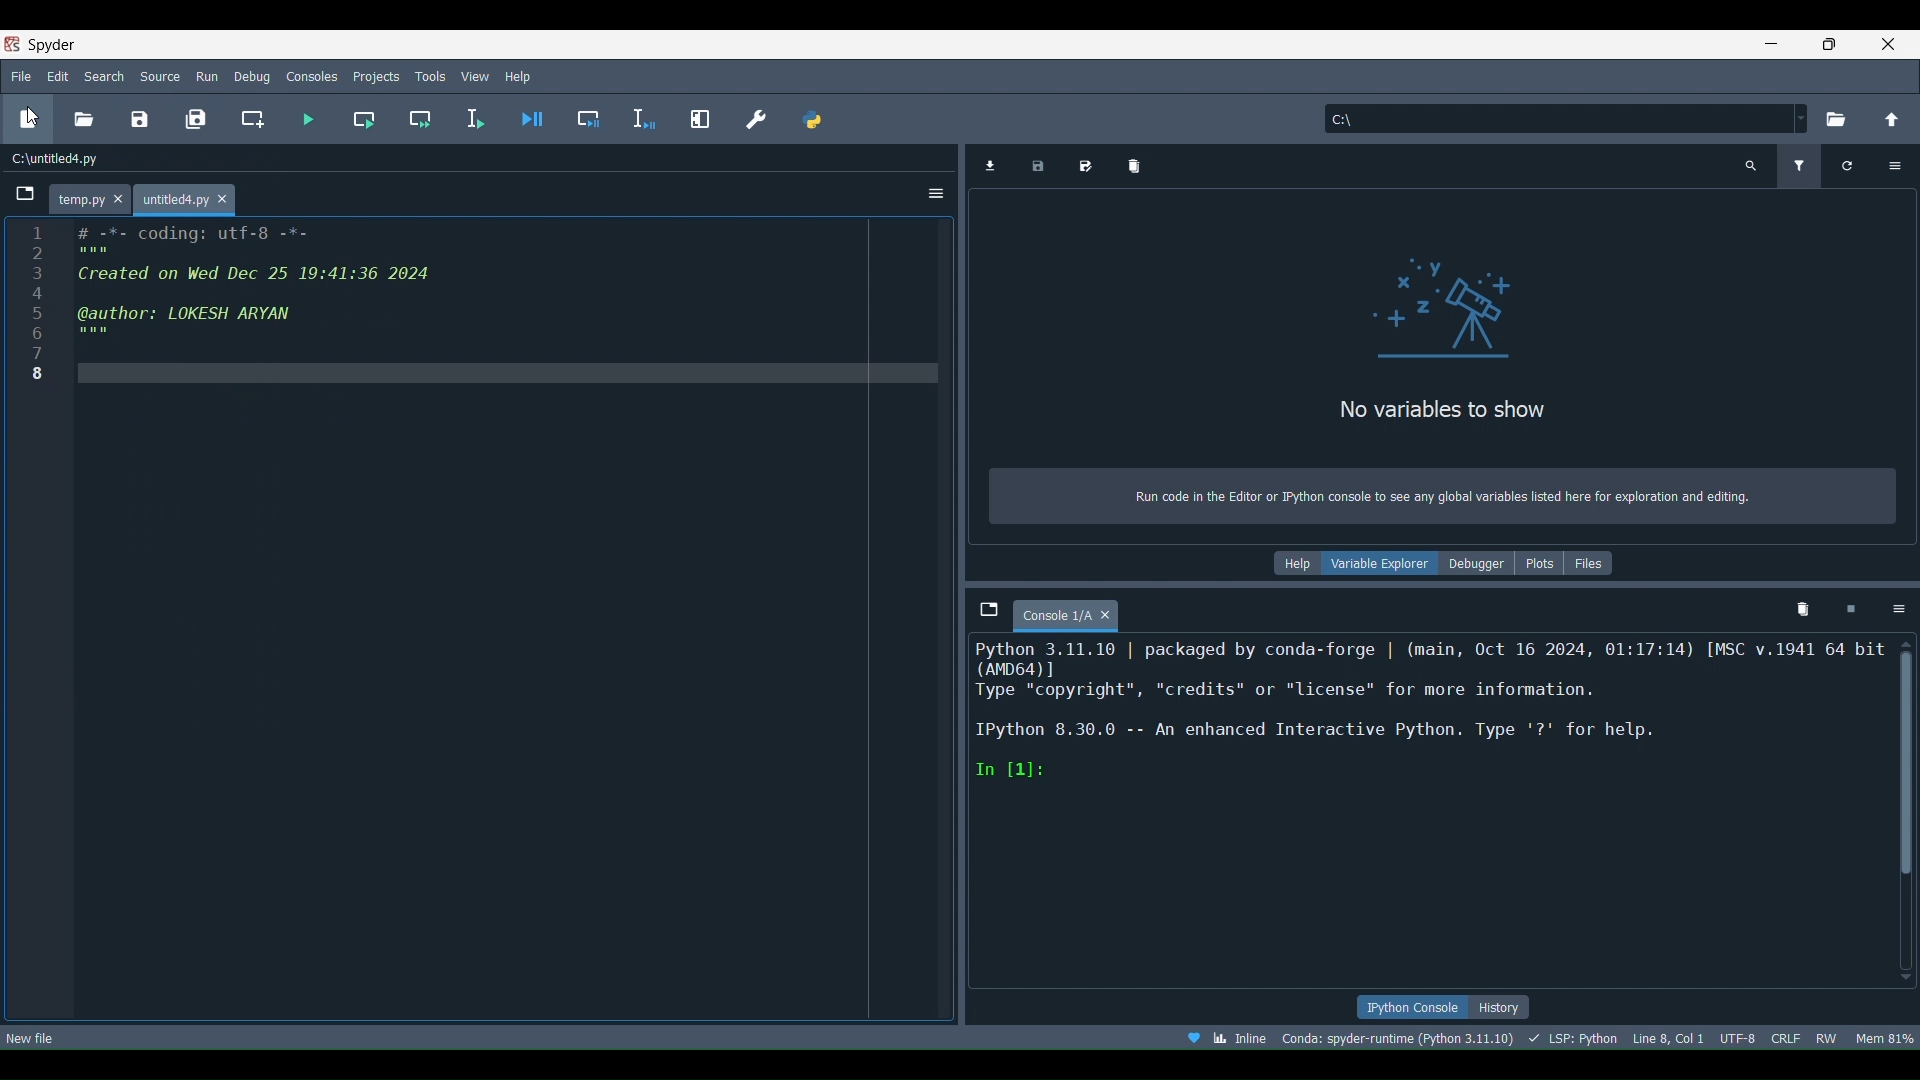 The image size is (1920, 1080). What do you see at coordinates (36, 1038) in the screenshot?
I see `New file` at bounding box center [36, 1038].